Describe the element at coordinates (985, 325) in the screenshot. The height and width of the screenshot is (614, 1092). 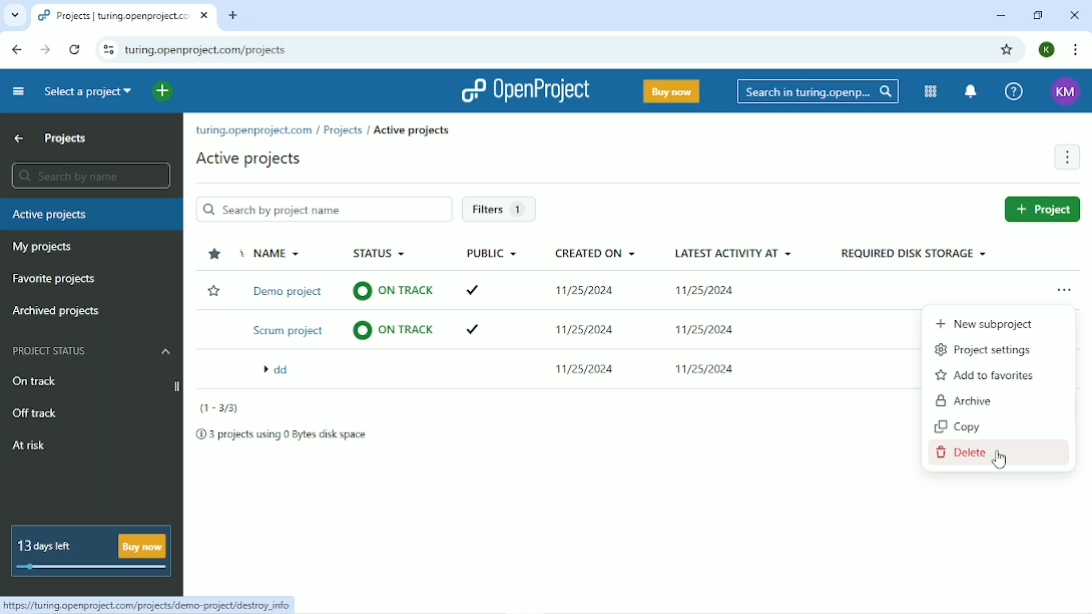
I see `New subproject` at that location.